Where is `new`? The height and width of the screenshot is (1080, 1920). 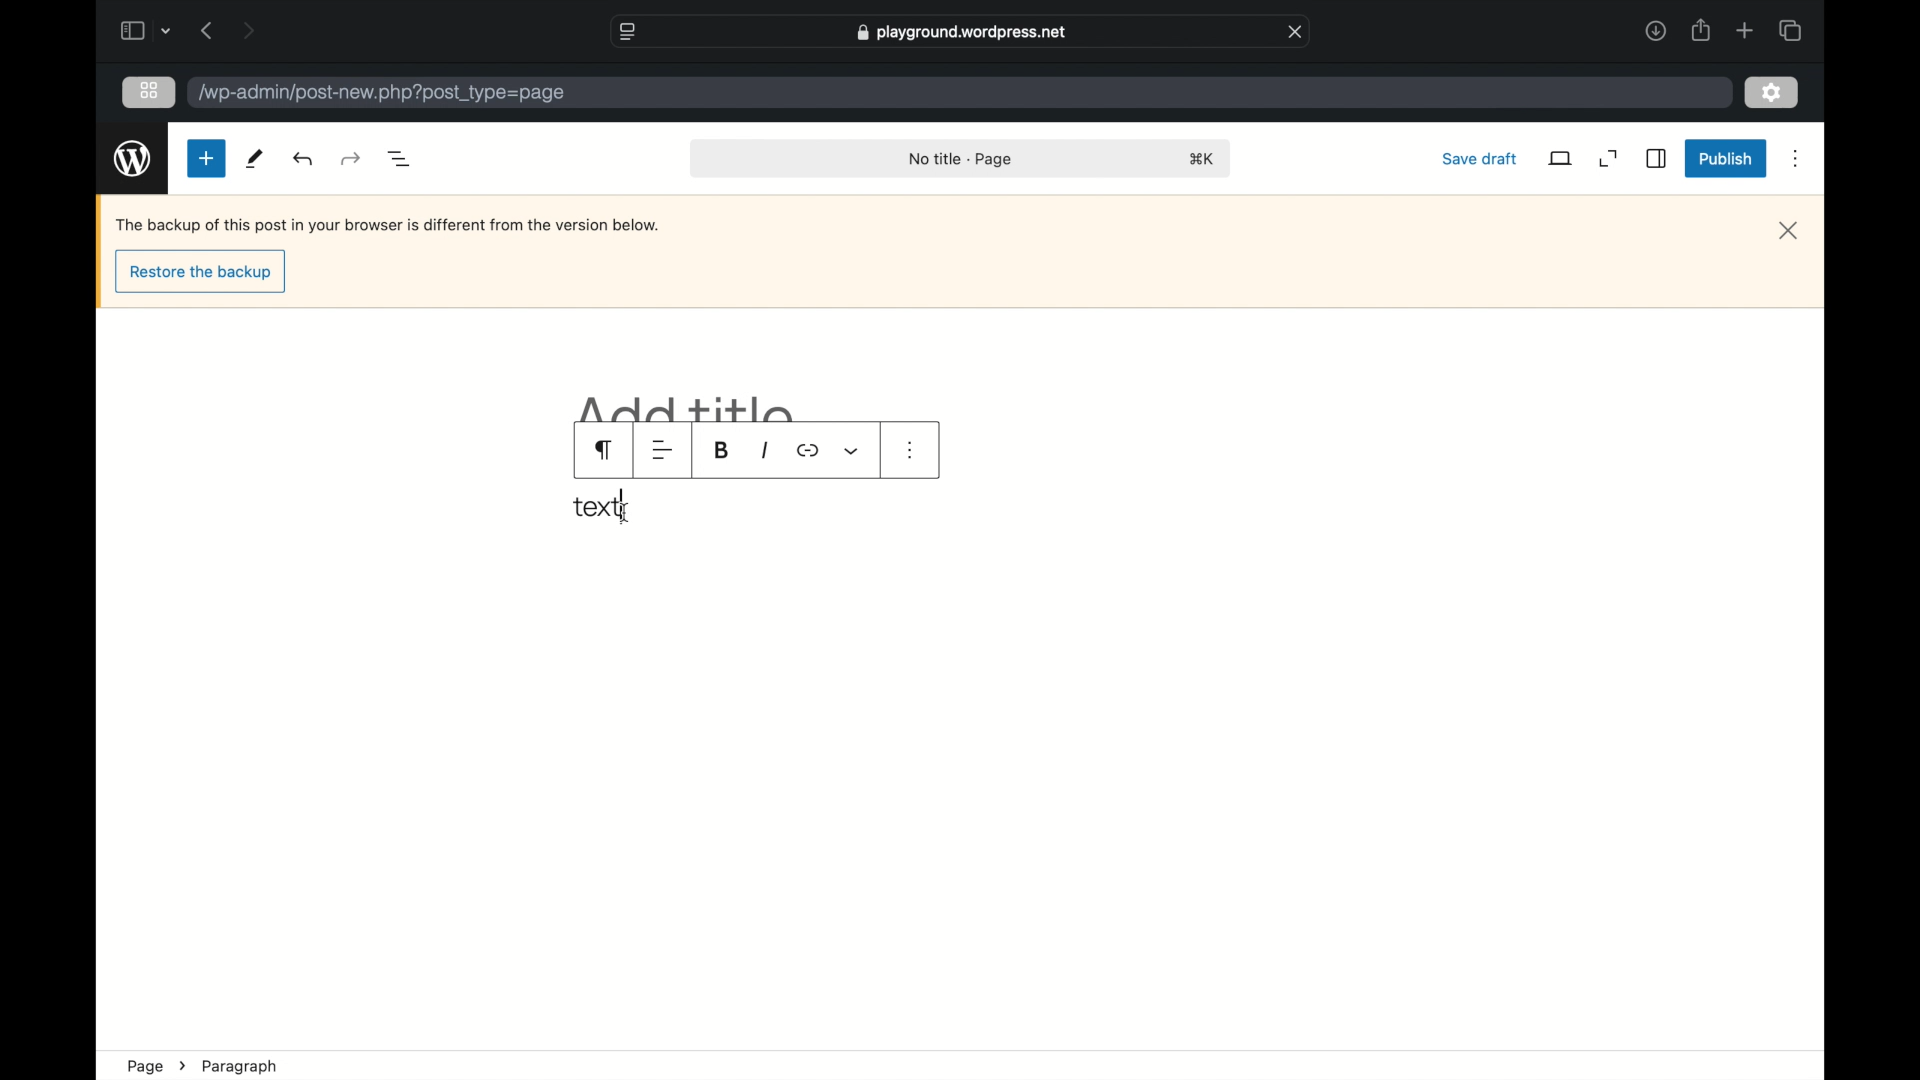 new is located at coordinates (206, 159).